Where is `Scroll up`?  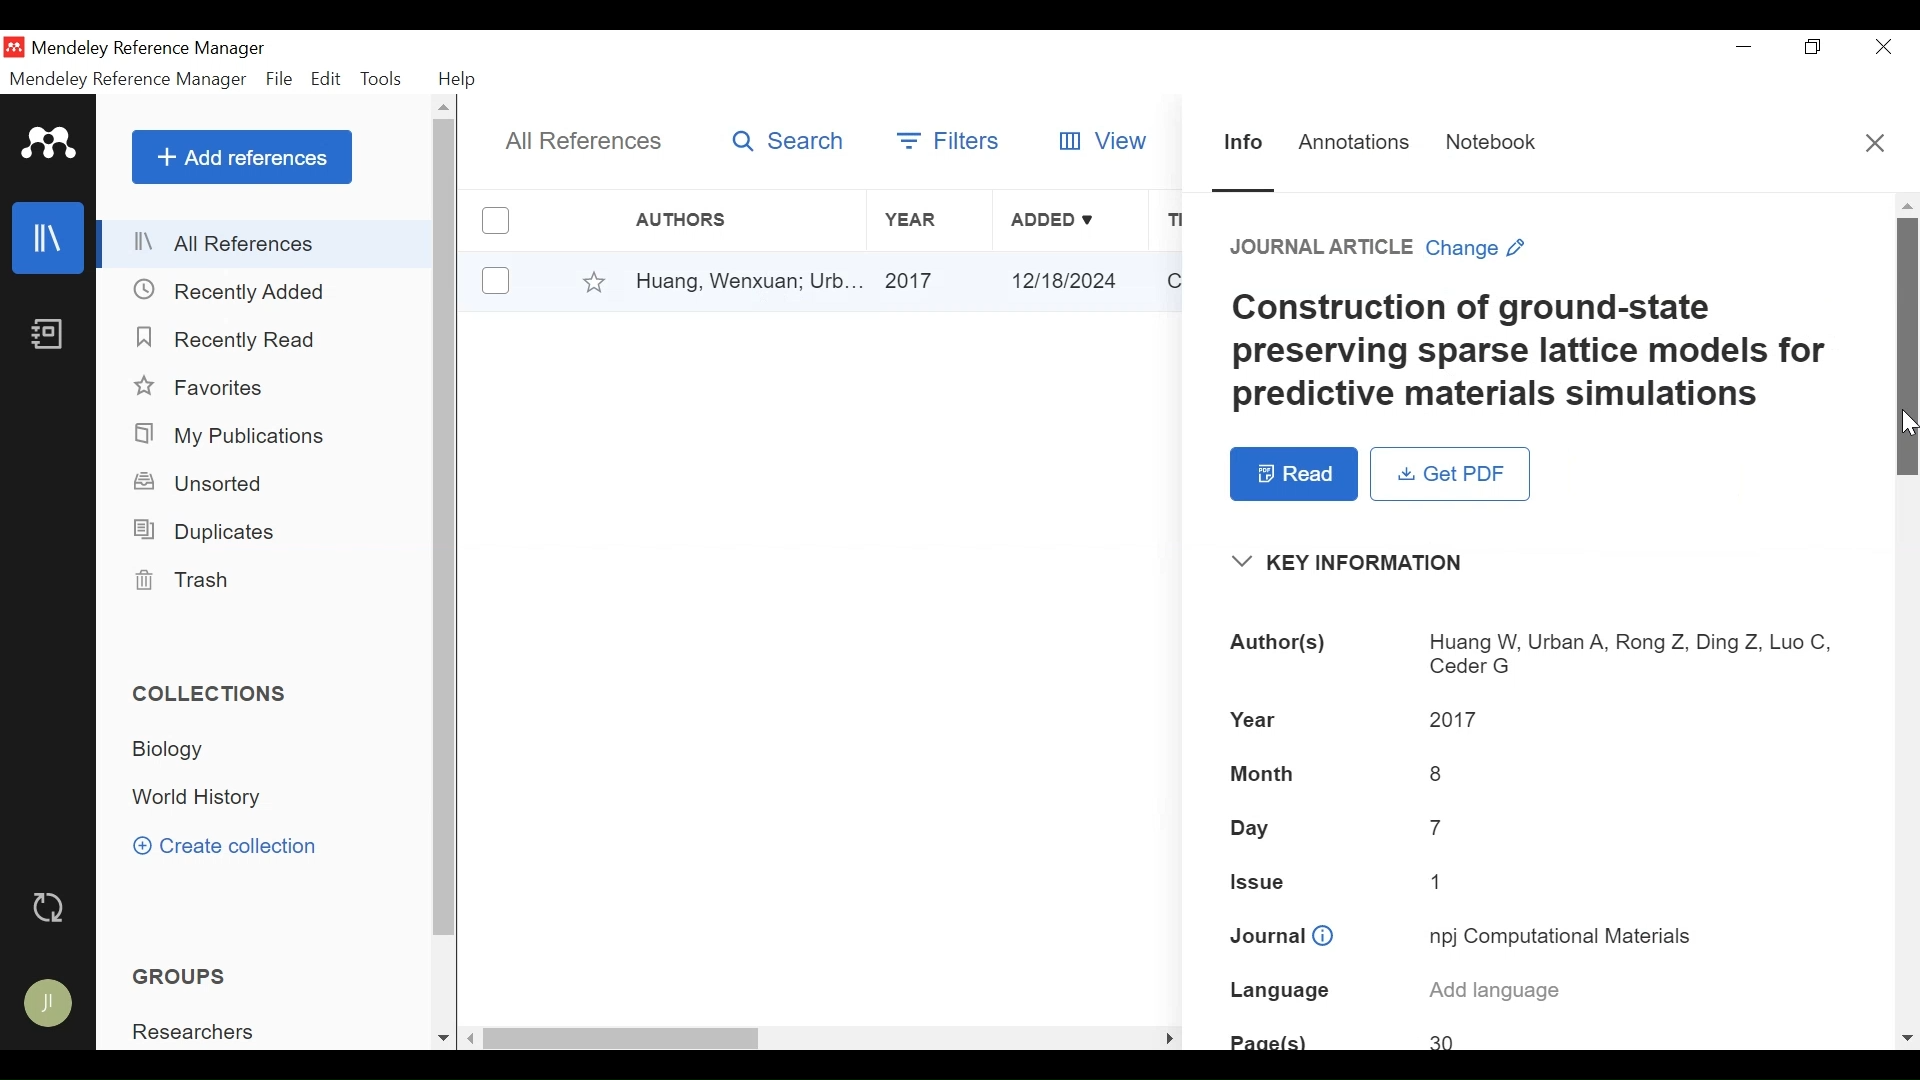
Scroll up is located at coordinates (446, 108).